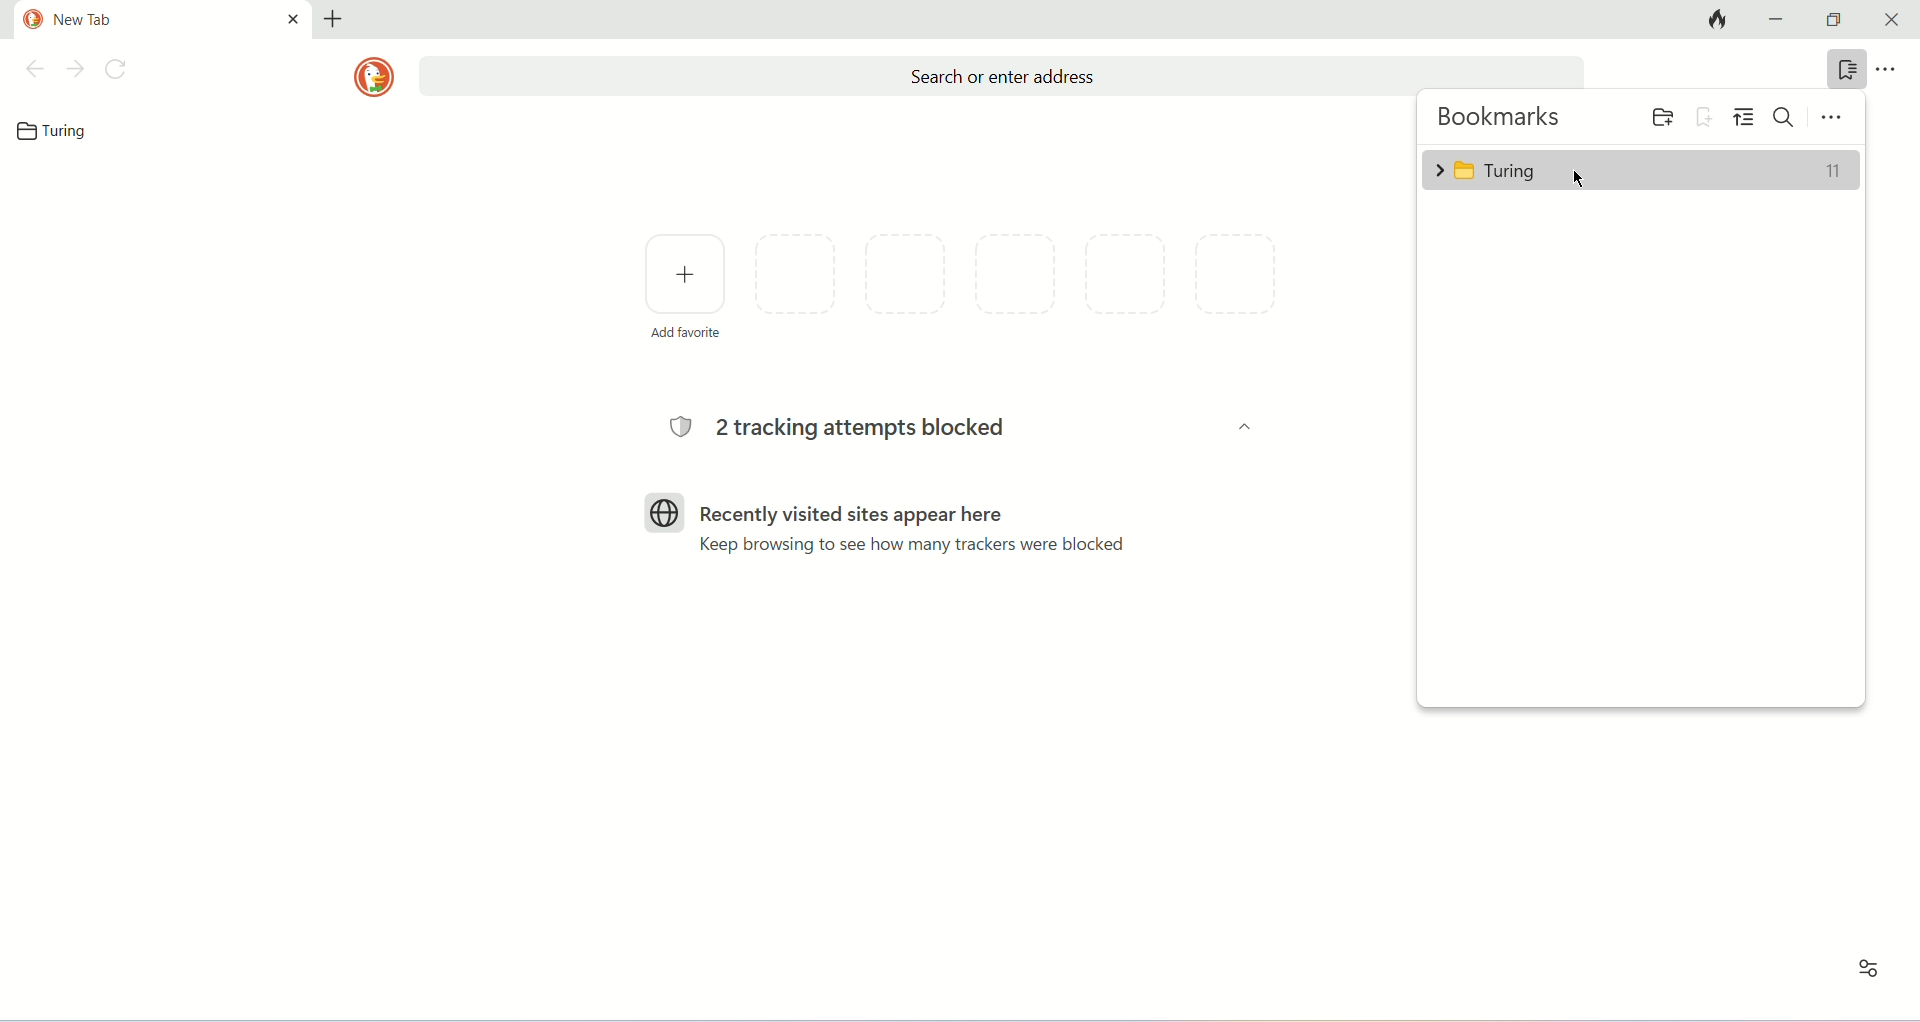 This screenshot has width=1920, height=1022. Describe the element at coordinates (1501, 119) in the screenshot. I see `bookmarks` at that location.